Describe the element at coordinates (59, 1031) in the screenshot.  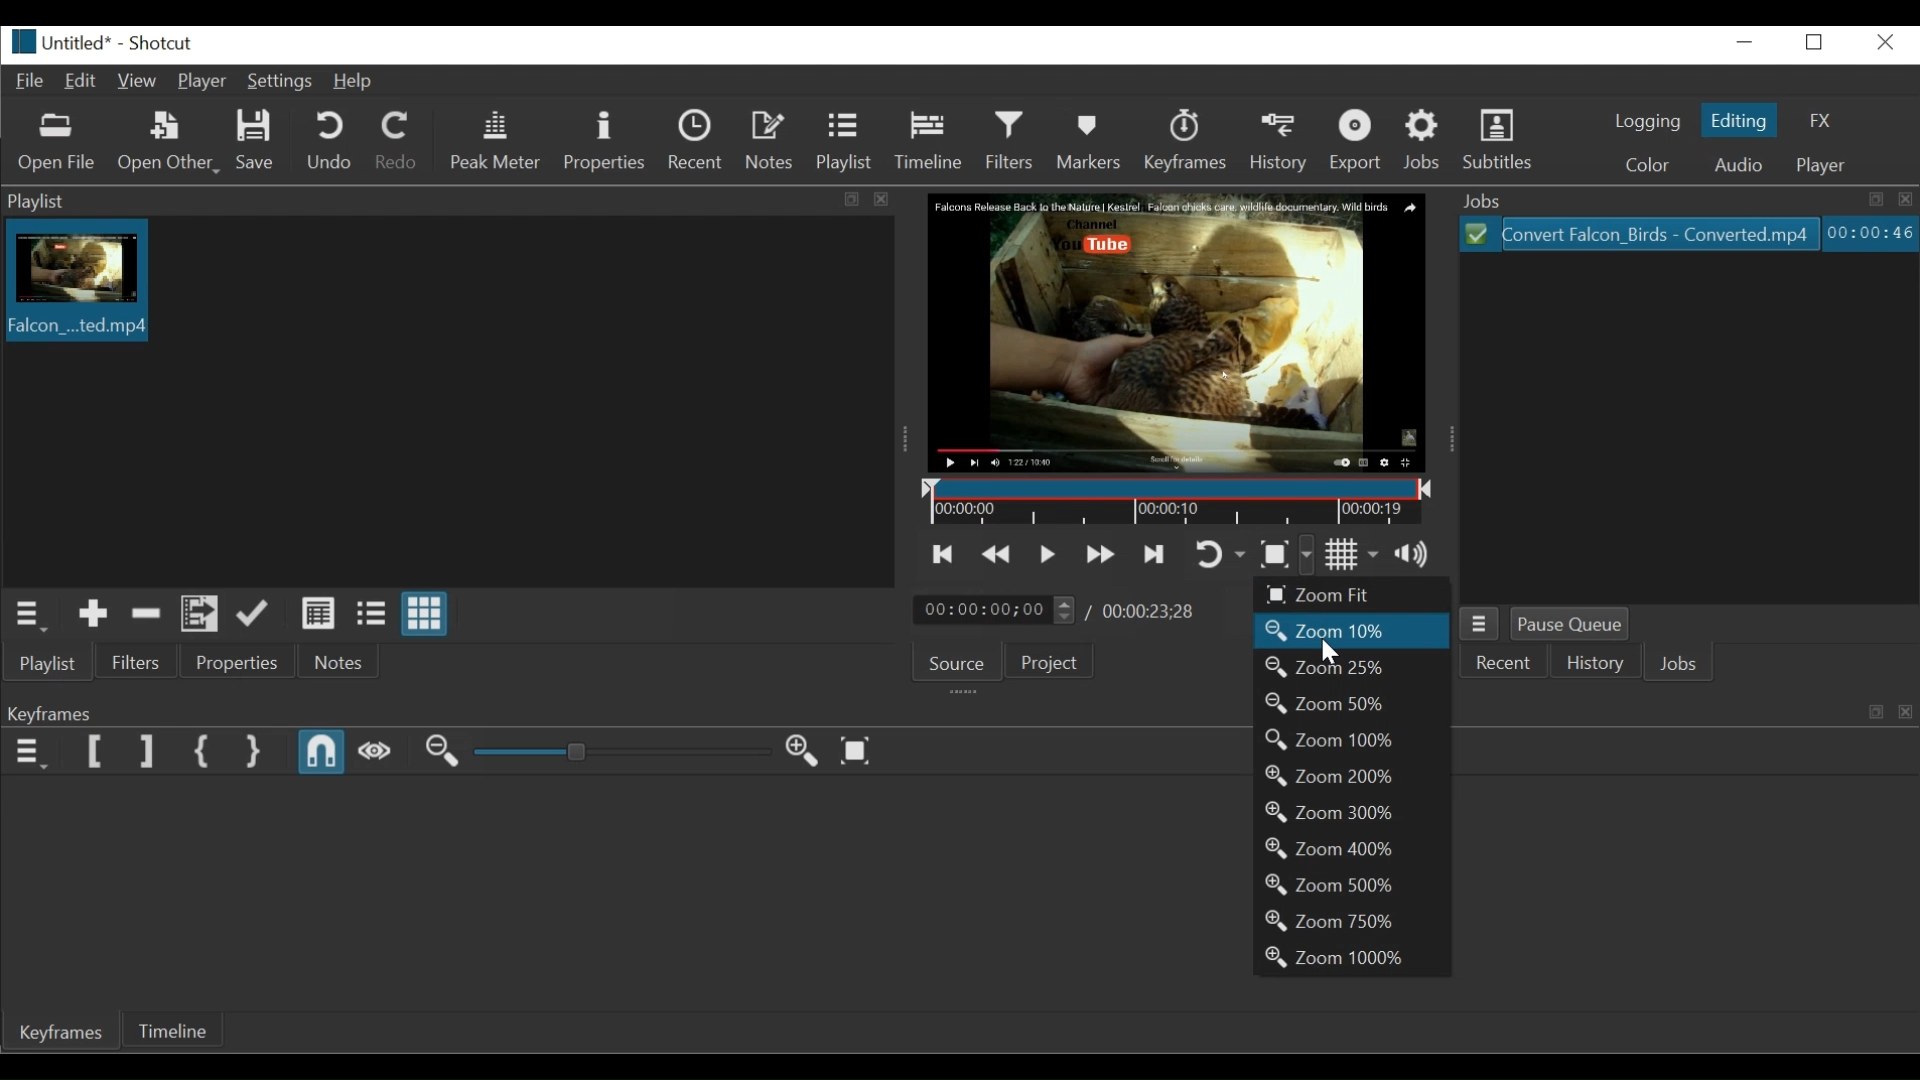
I see `Keyframes` at that location.